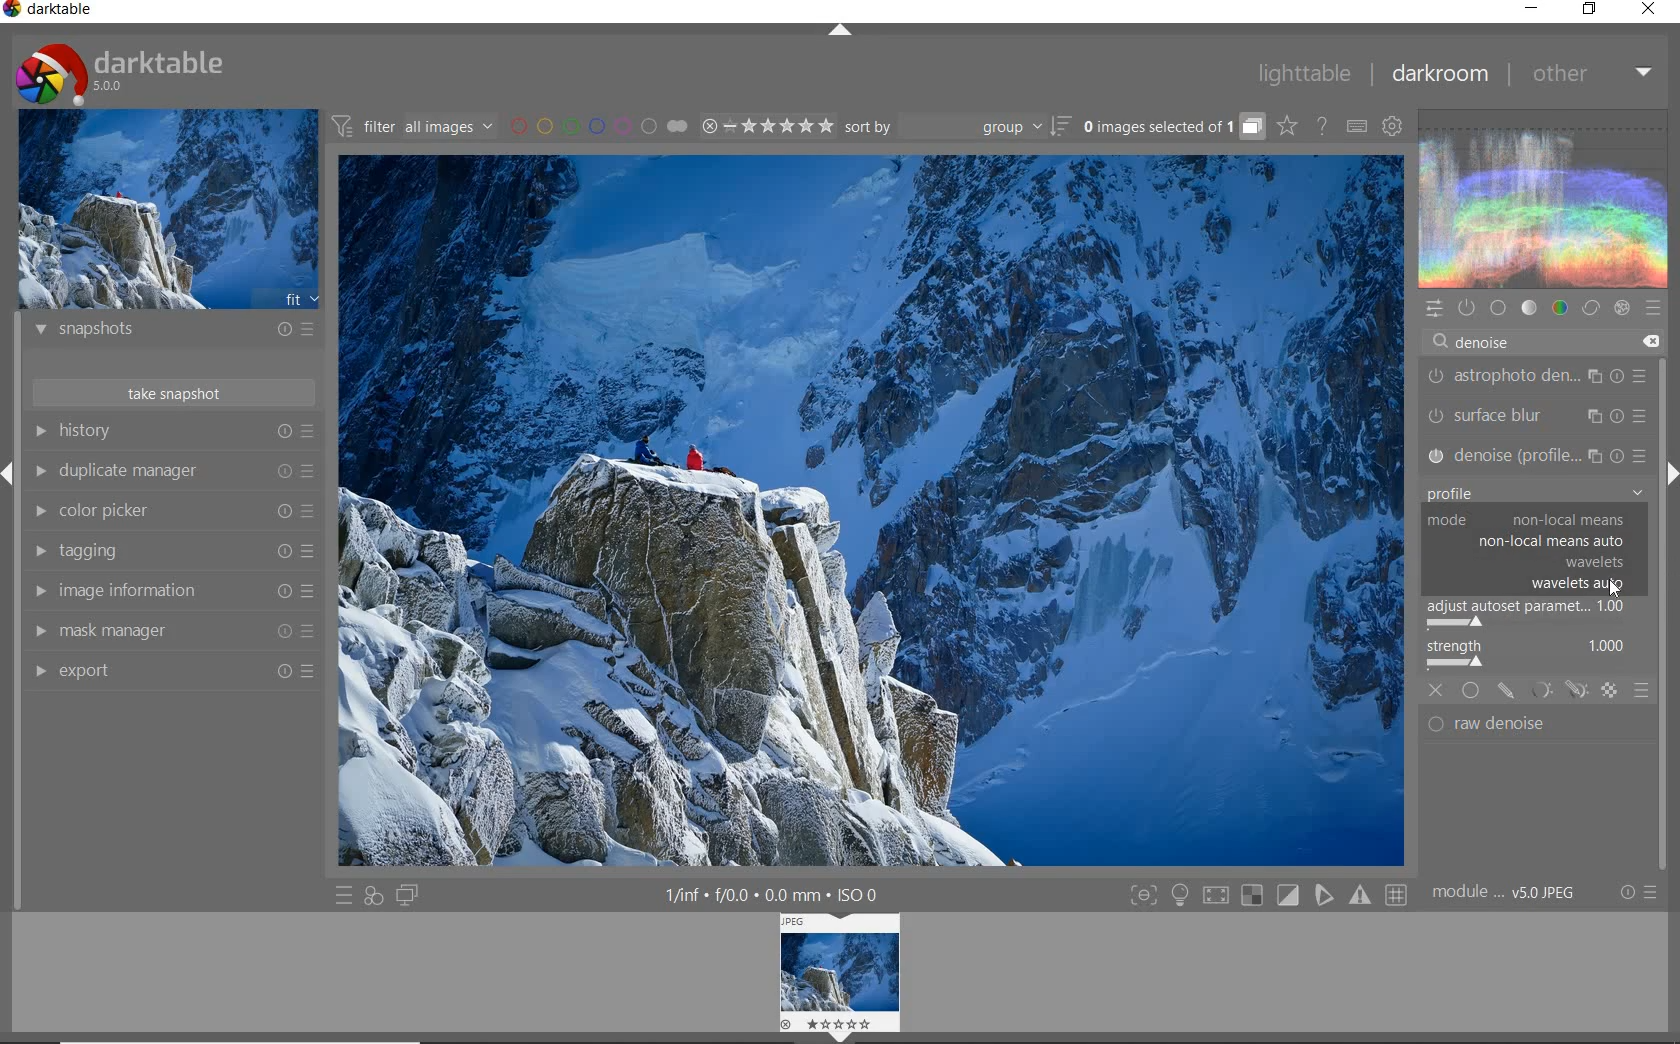 This screenshot has height=1044, width=1680. Describe the element at coordinates (1305, 72) in the screenshot. I see `lighttable` at that location.